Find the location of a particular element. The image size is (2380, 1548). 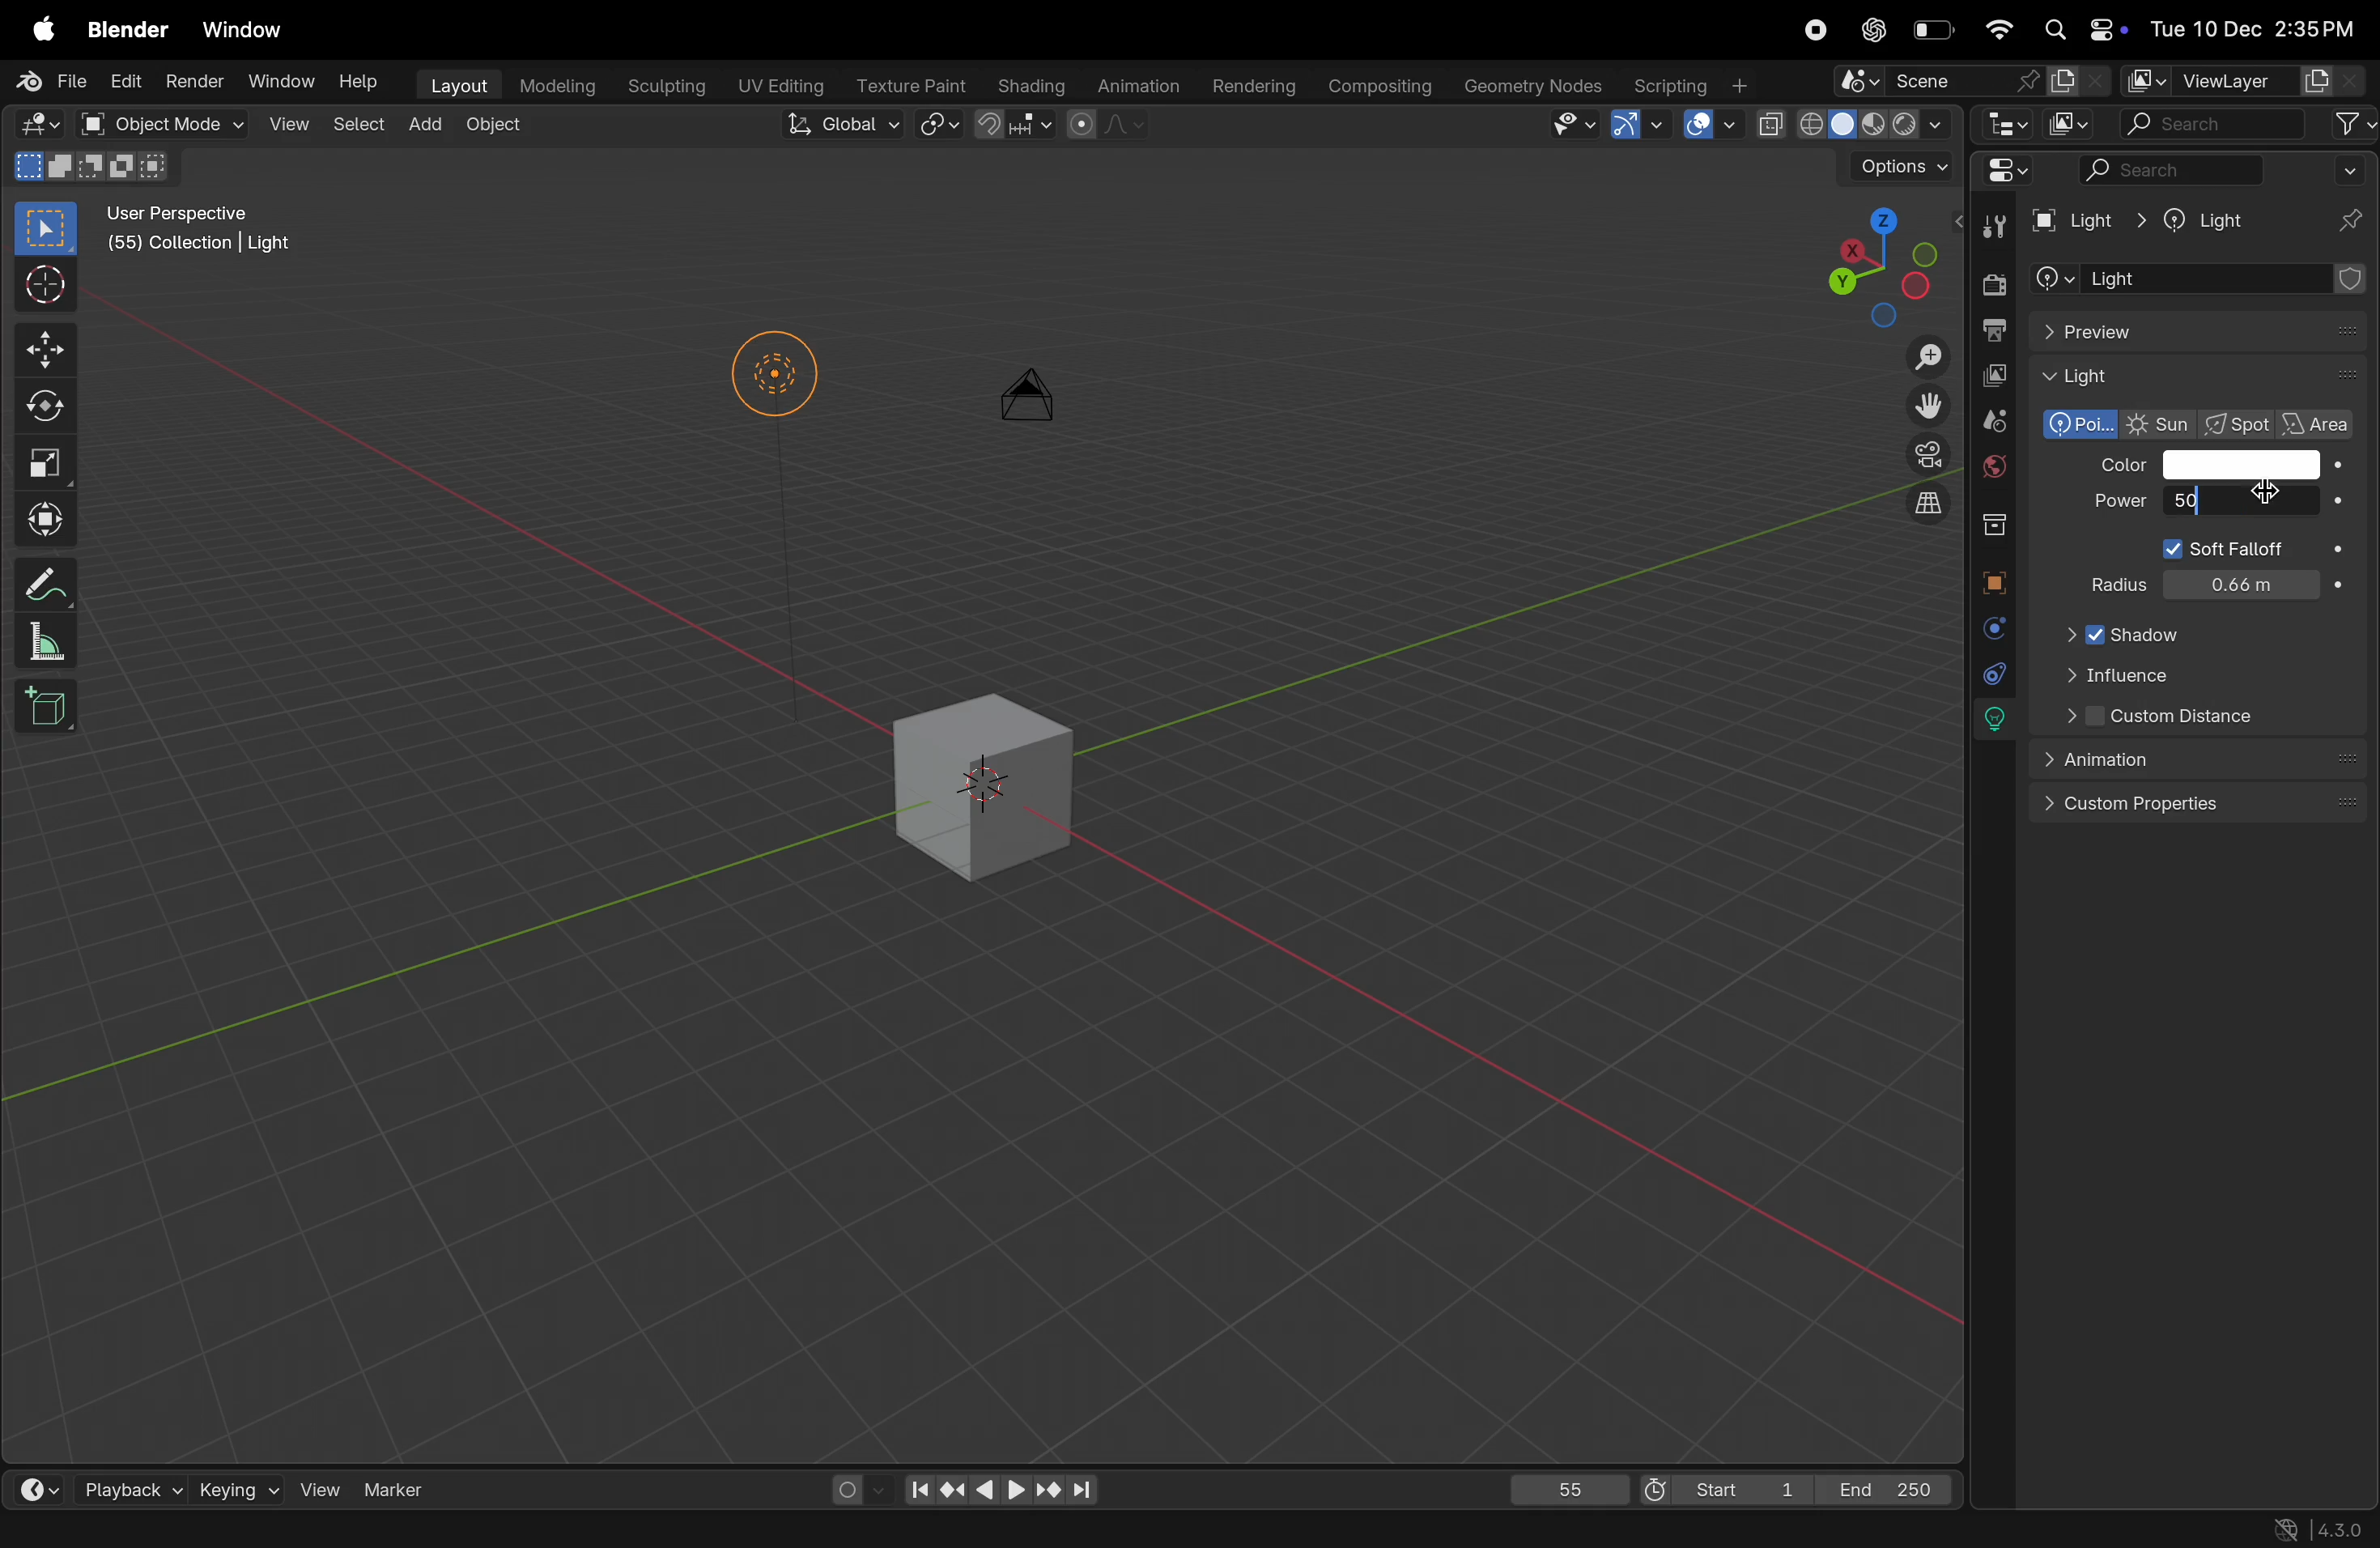

world is located at coordinates (1995, 469).